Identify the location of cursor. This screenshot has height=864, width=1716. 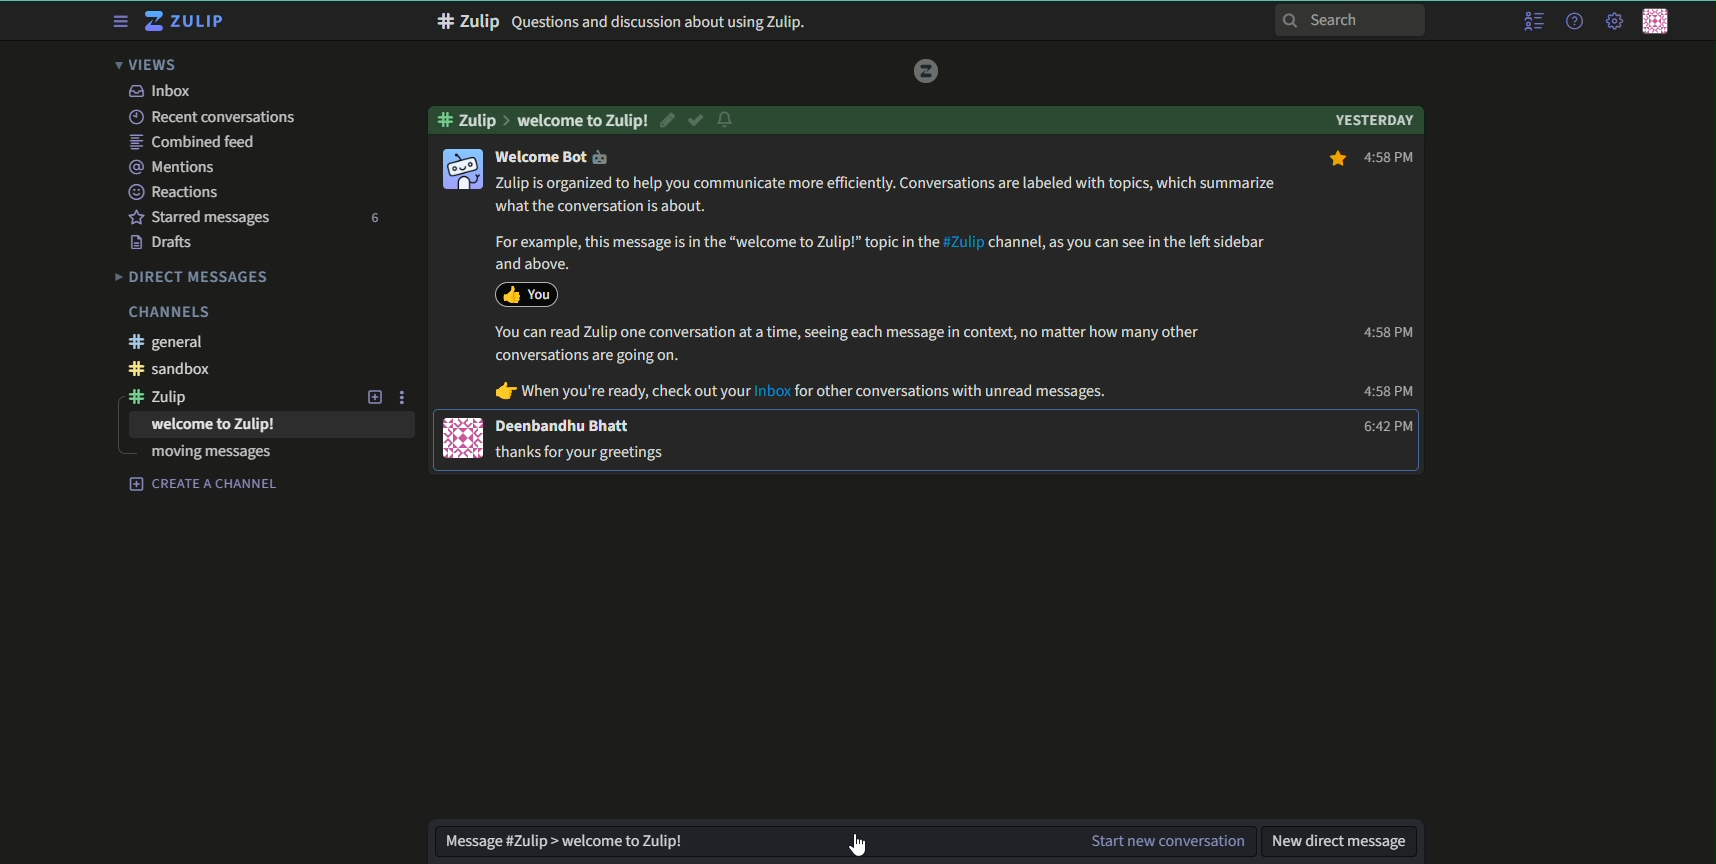
(843, 845).